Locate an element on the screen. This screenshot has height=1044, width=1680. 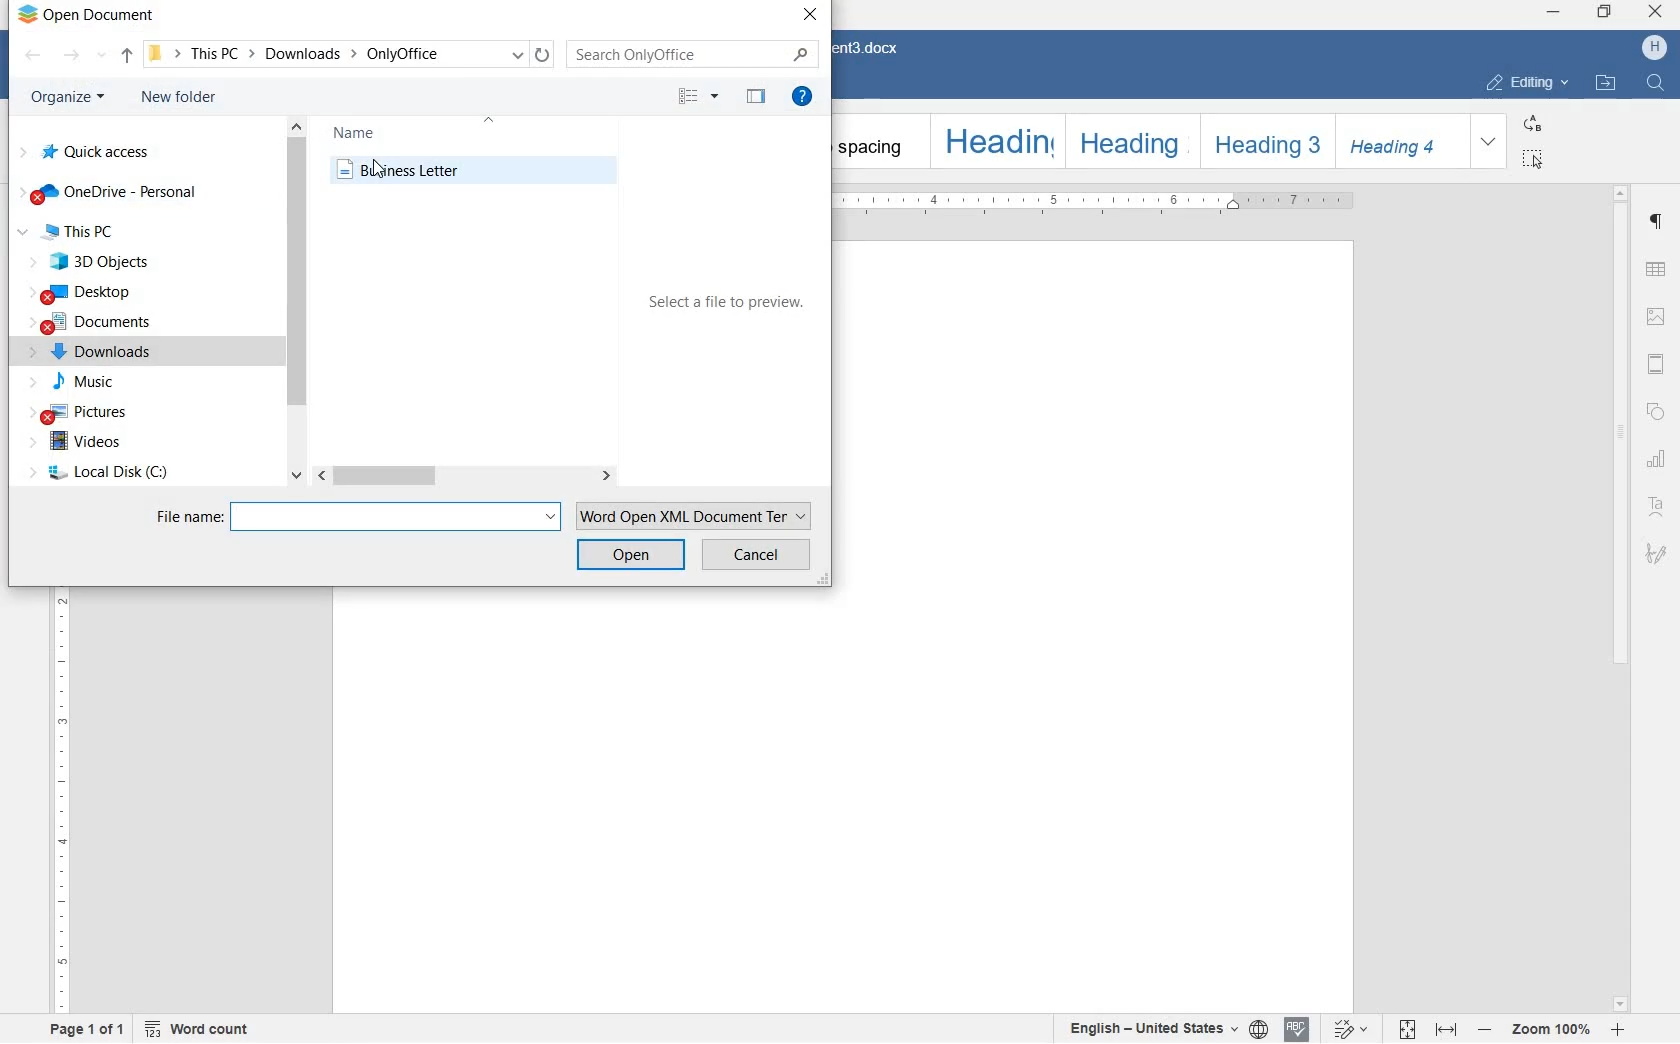
ruler is located at coordinates (1105, 203).